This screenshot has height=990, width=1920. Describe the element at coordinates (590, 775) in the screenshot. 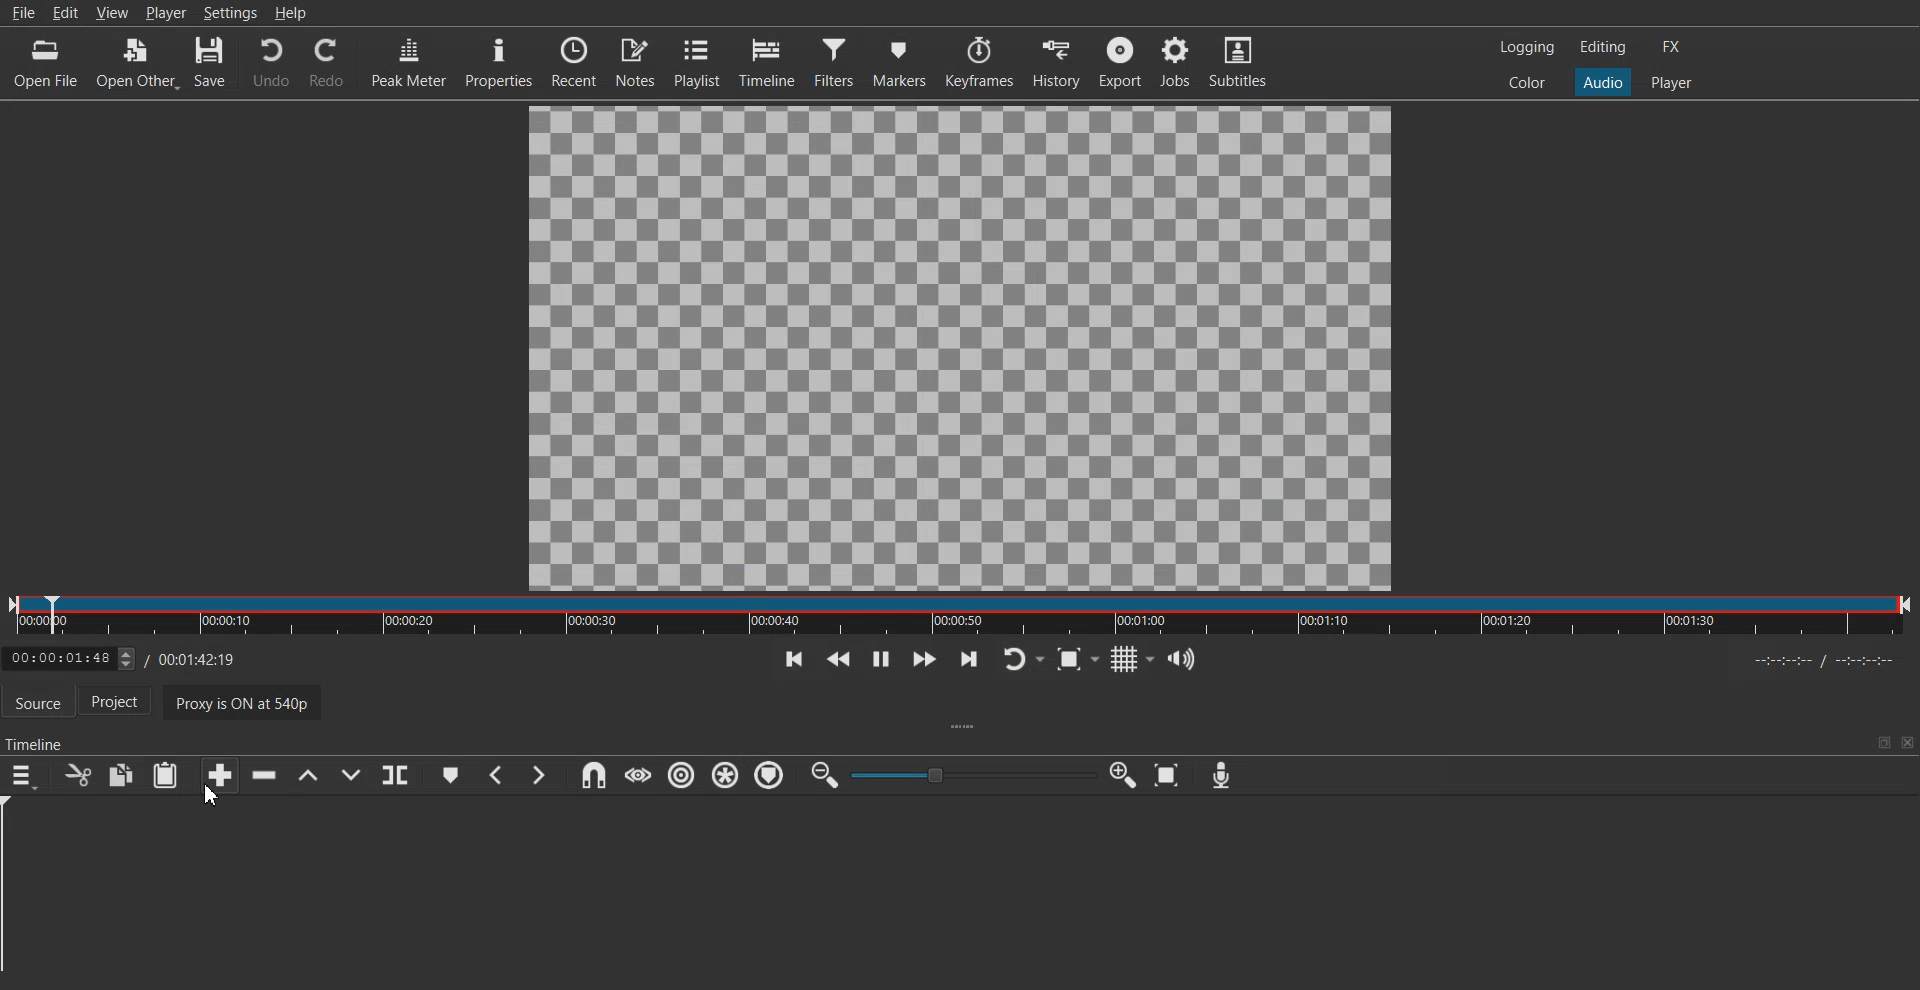

I see `Snap` at that location.